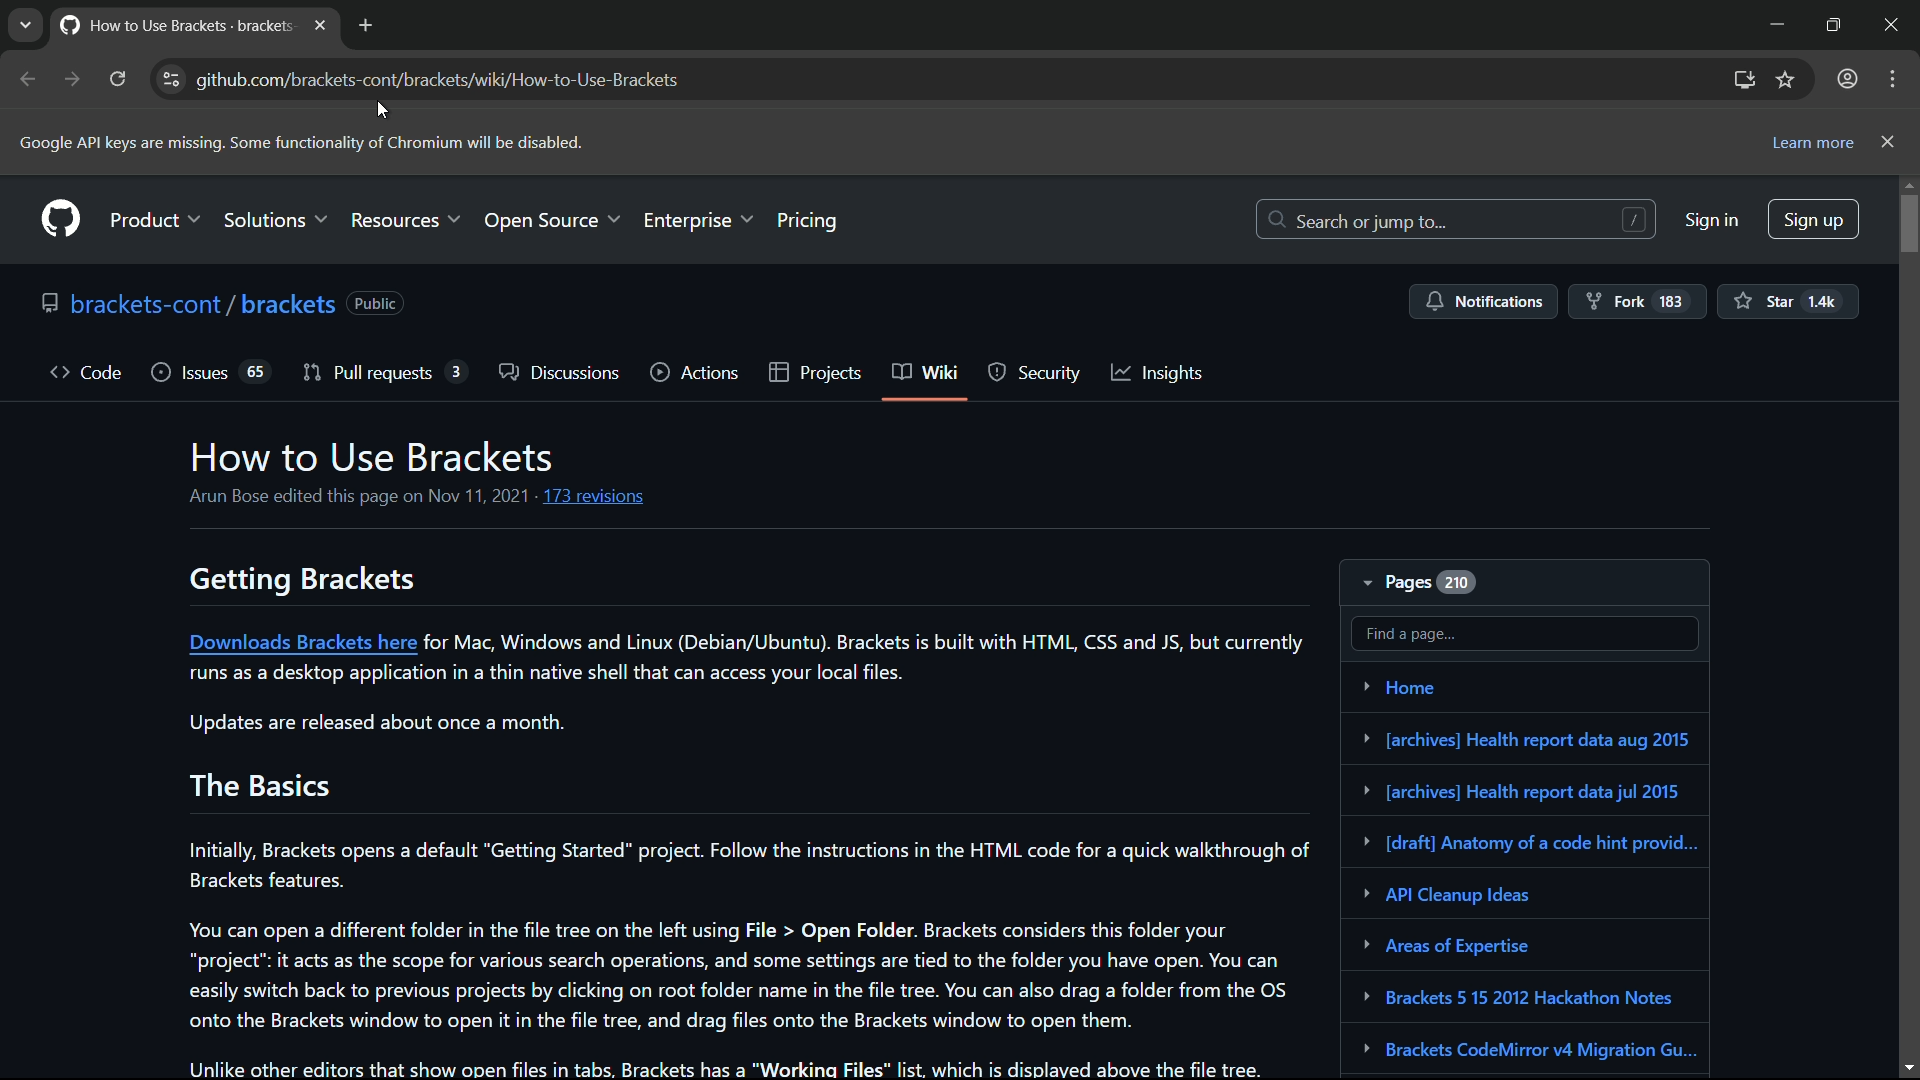 The width and height of the screenshot is (1920, 1080). Describe the element at coordinates (59, 218) in the screenshot. I see `github logo` at that location.